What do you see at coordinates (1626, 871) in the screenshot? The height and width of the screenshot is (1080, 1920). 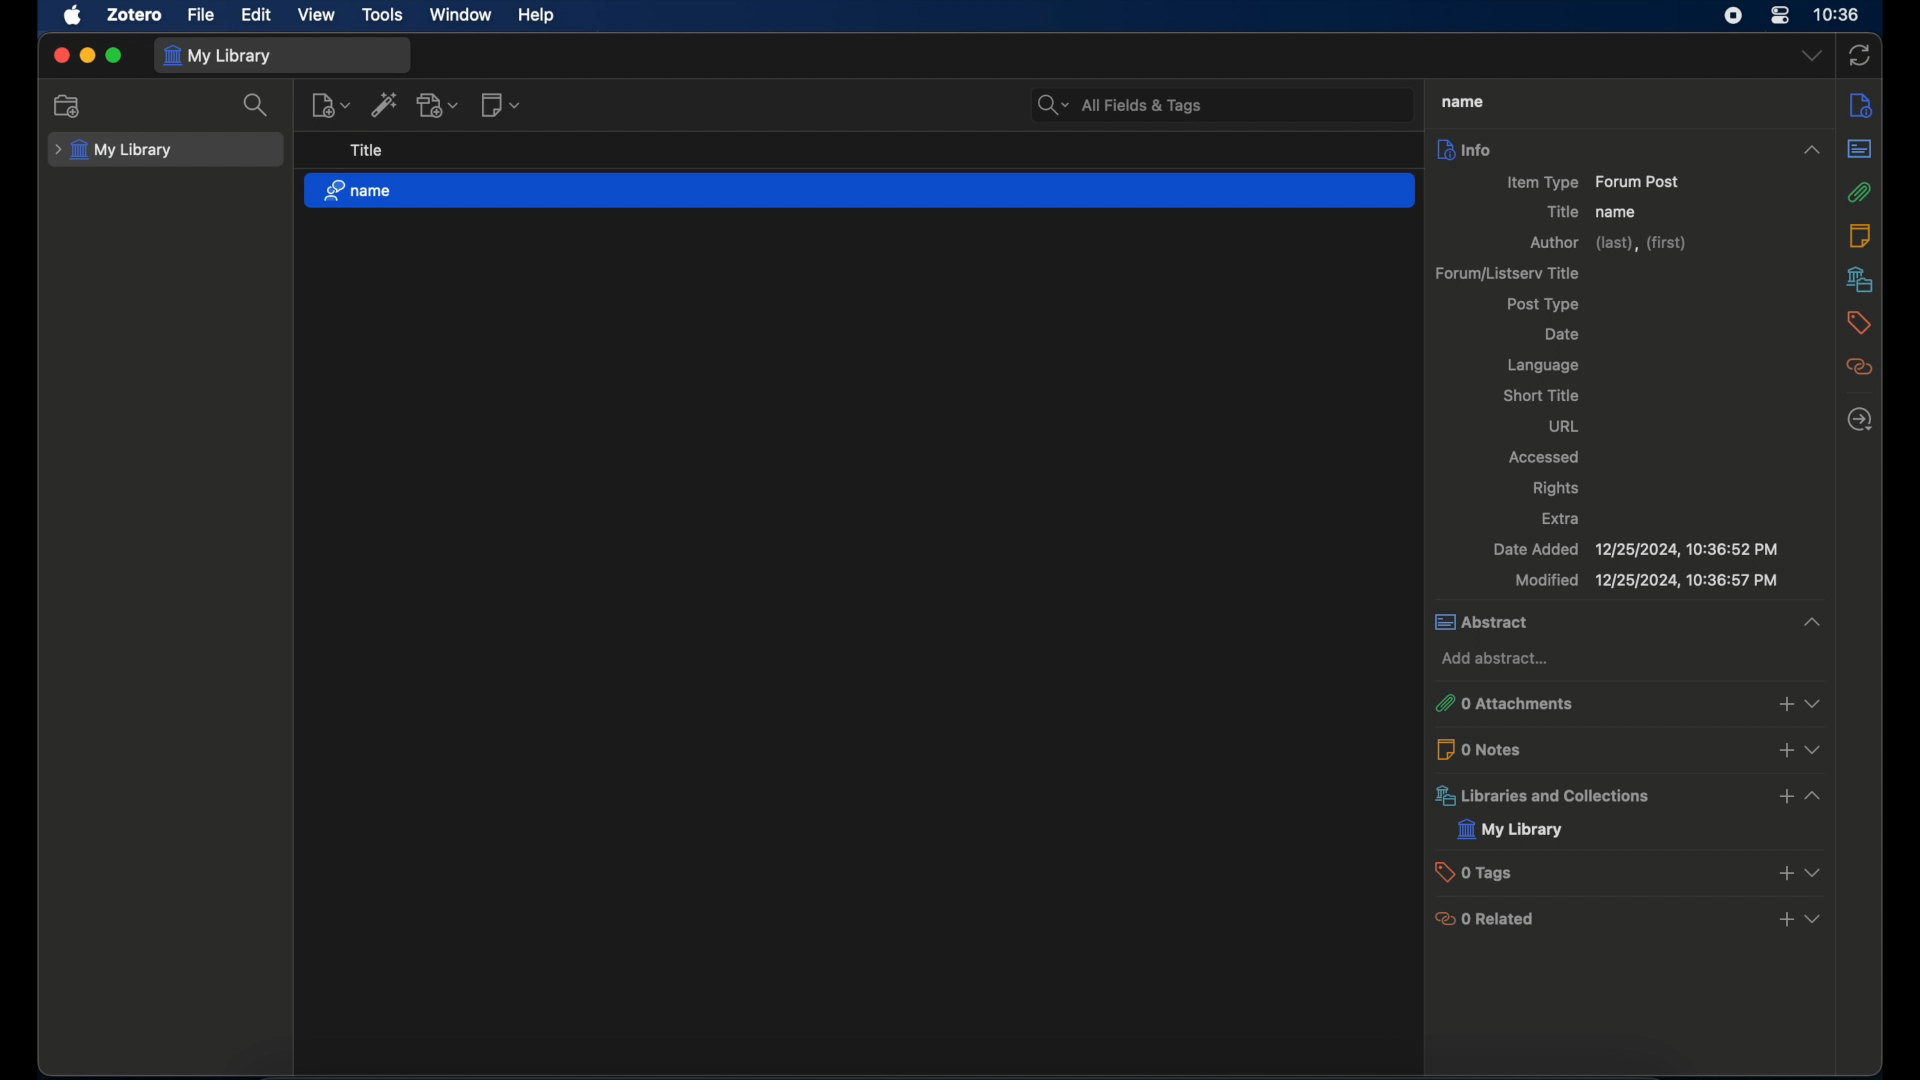 I see `0 tags` at bounding box center [1626, 871].